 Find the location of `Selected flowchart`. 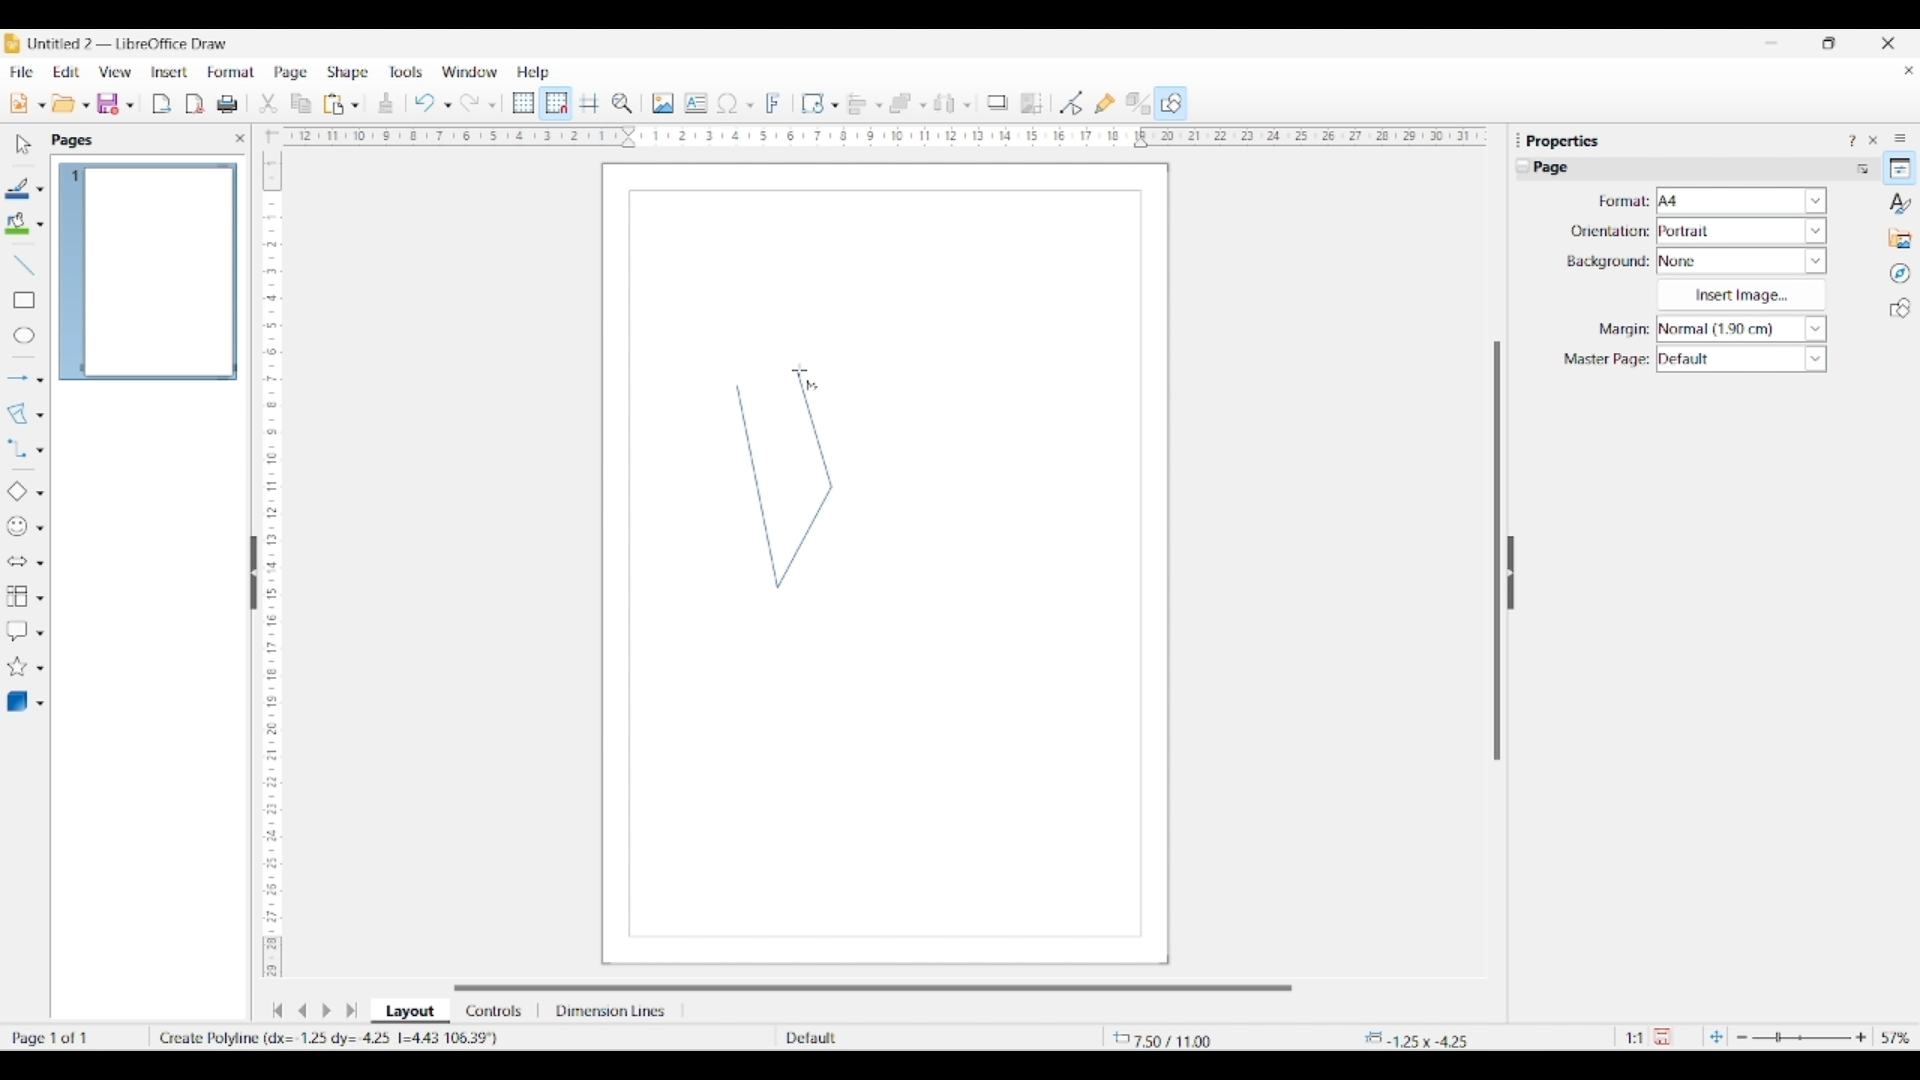

Selected flowchart is located at coordinates (17, 597).